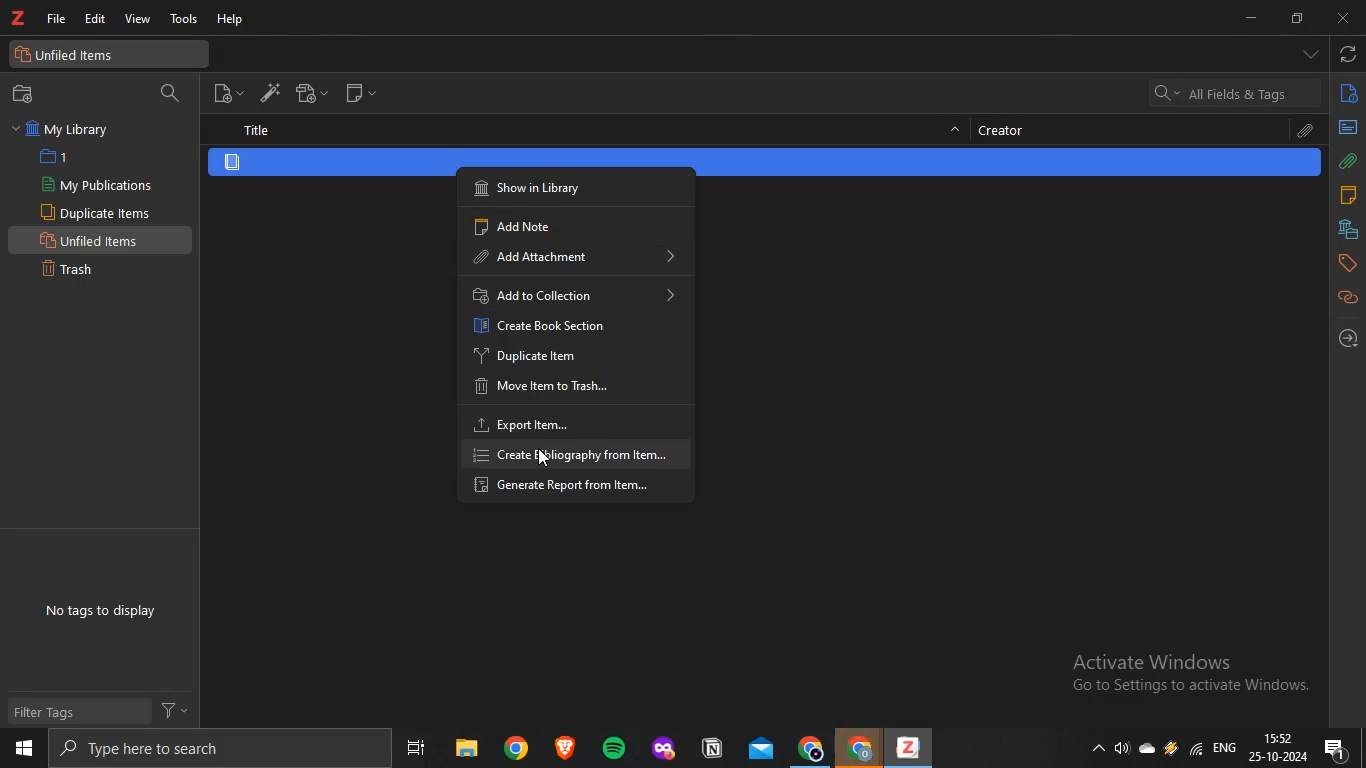  What do you see at coordinates (96, 185) in the screenshot?
I see `My Publications` at bounding box center [96, 185].